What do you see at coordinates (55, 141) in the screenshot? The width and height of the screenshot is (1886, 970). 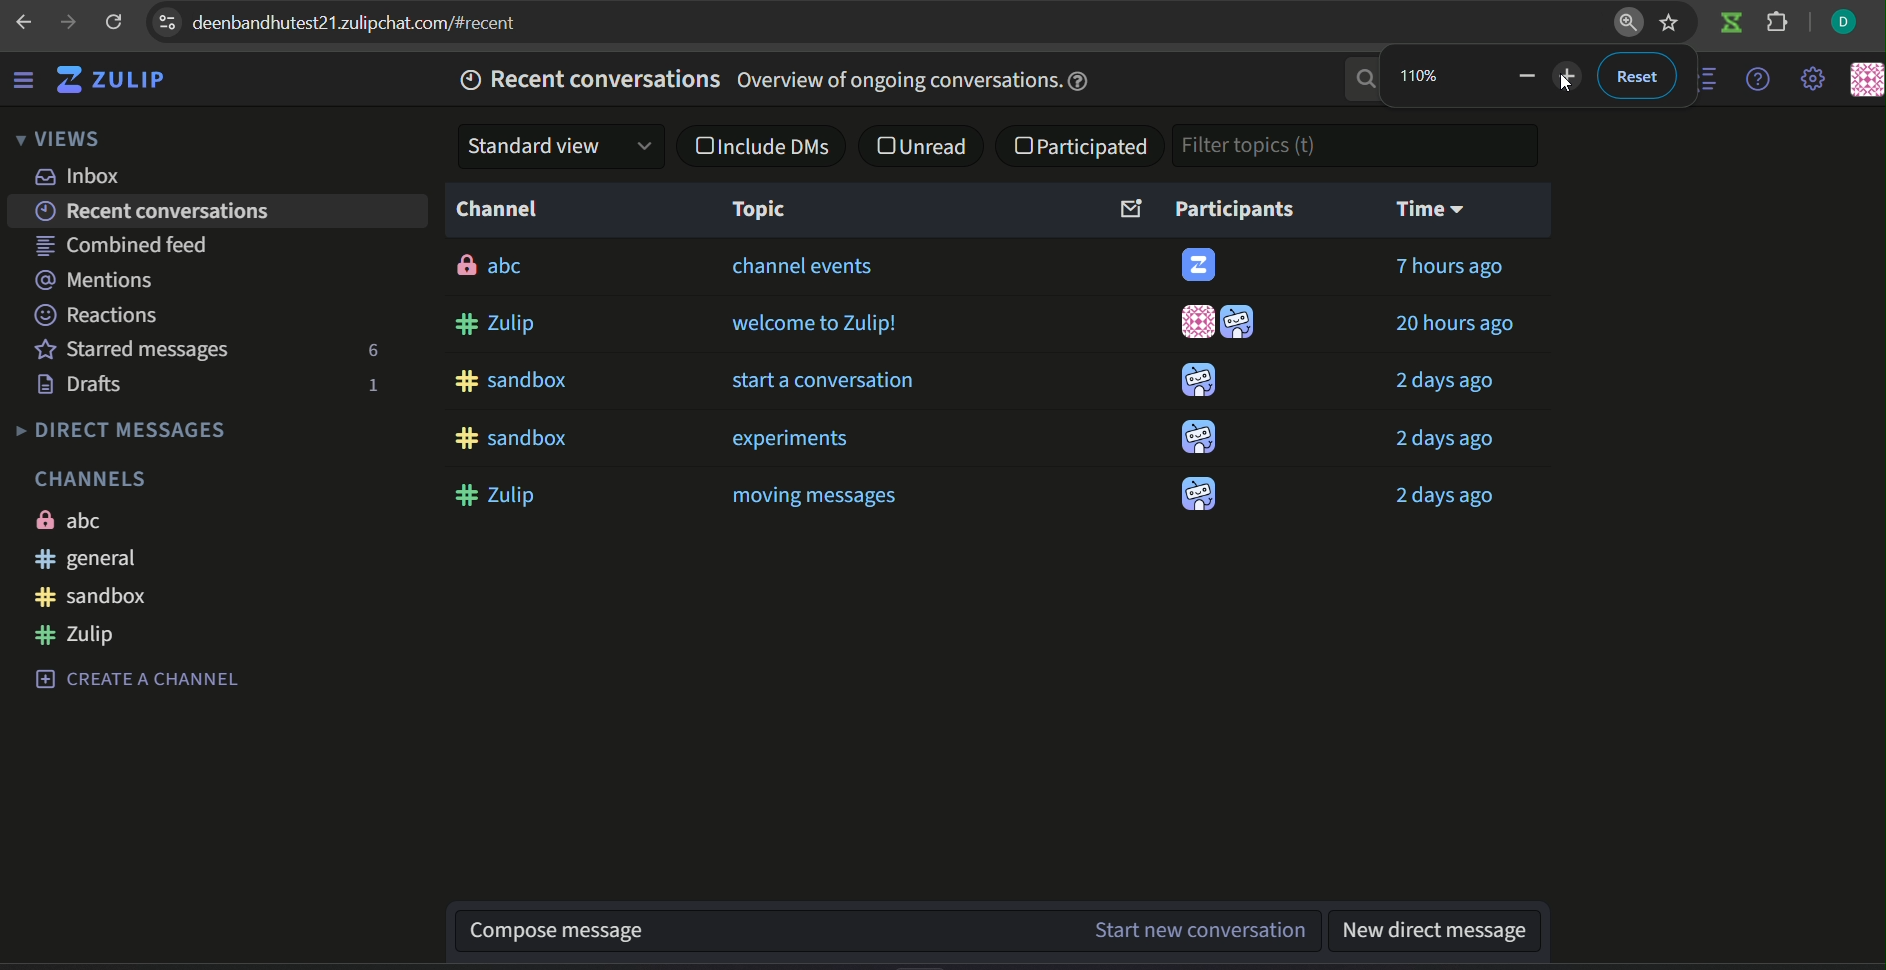 I see `VIEWS` at bounding box center [55, 141].